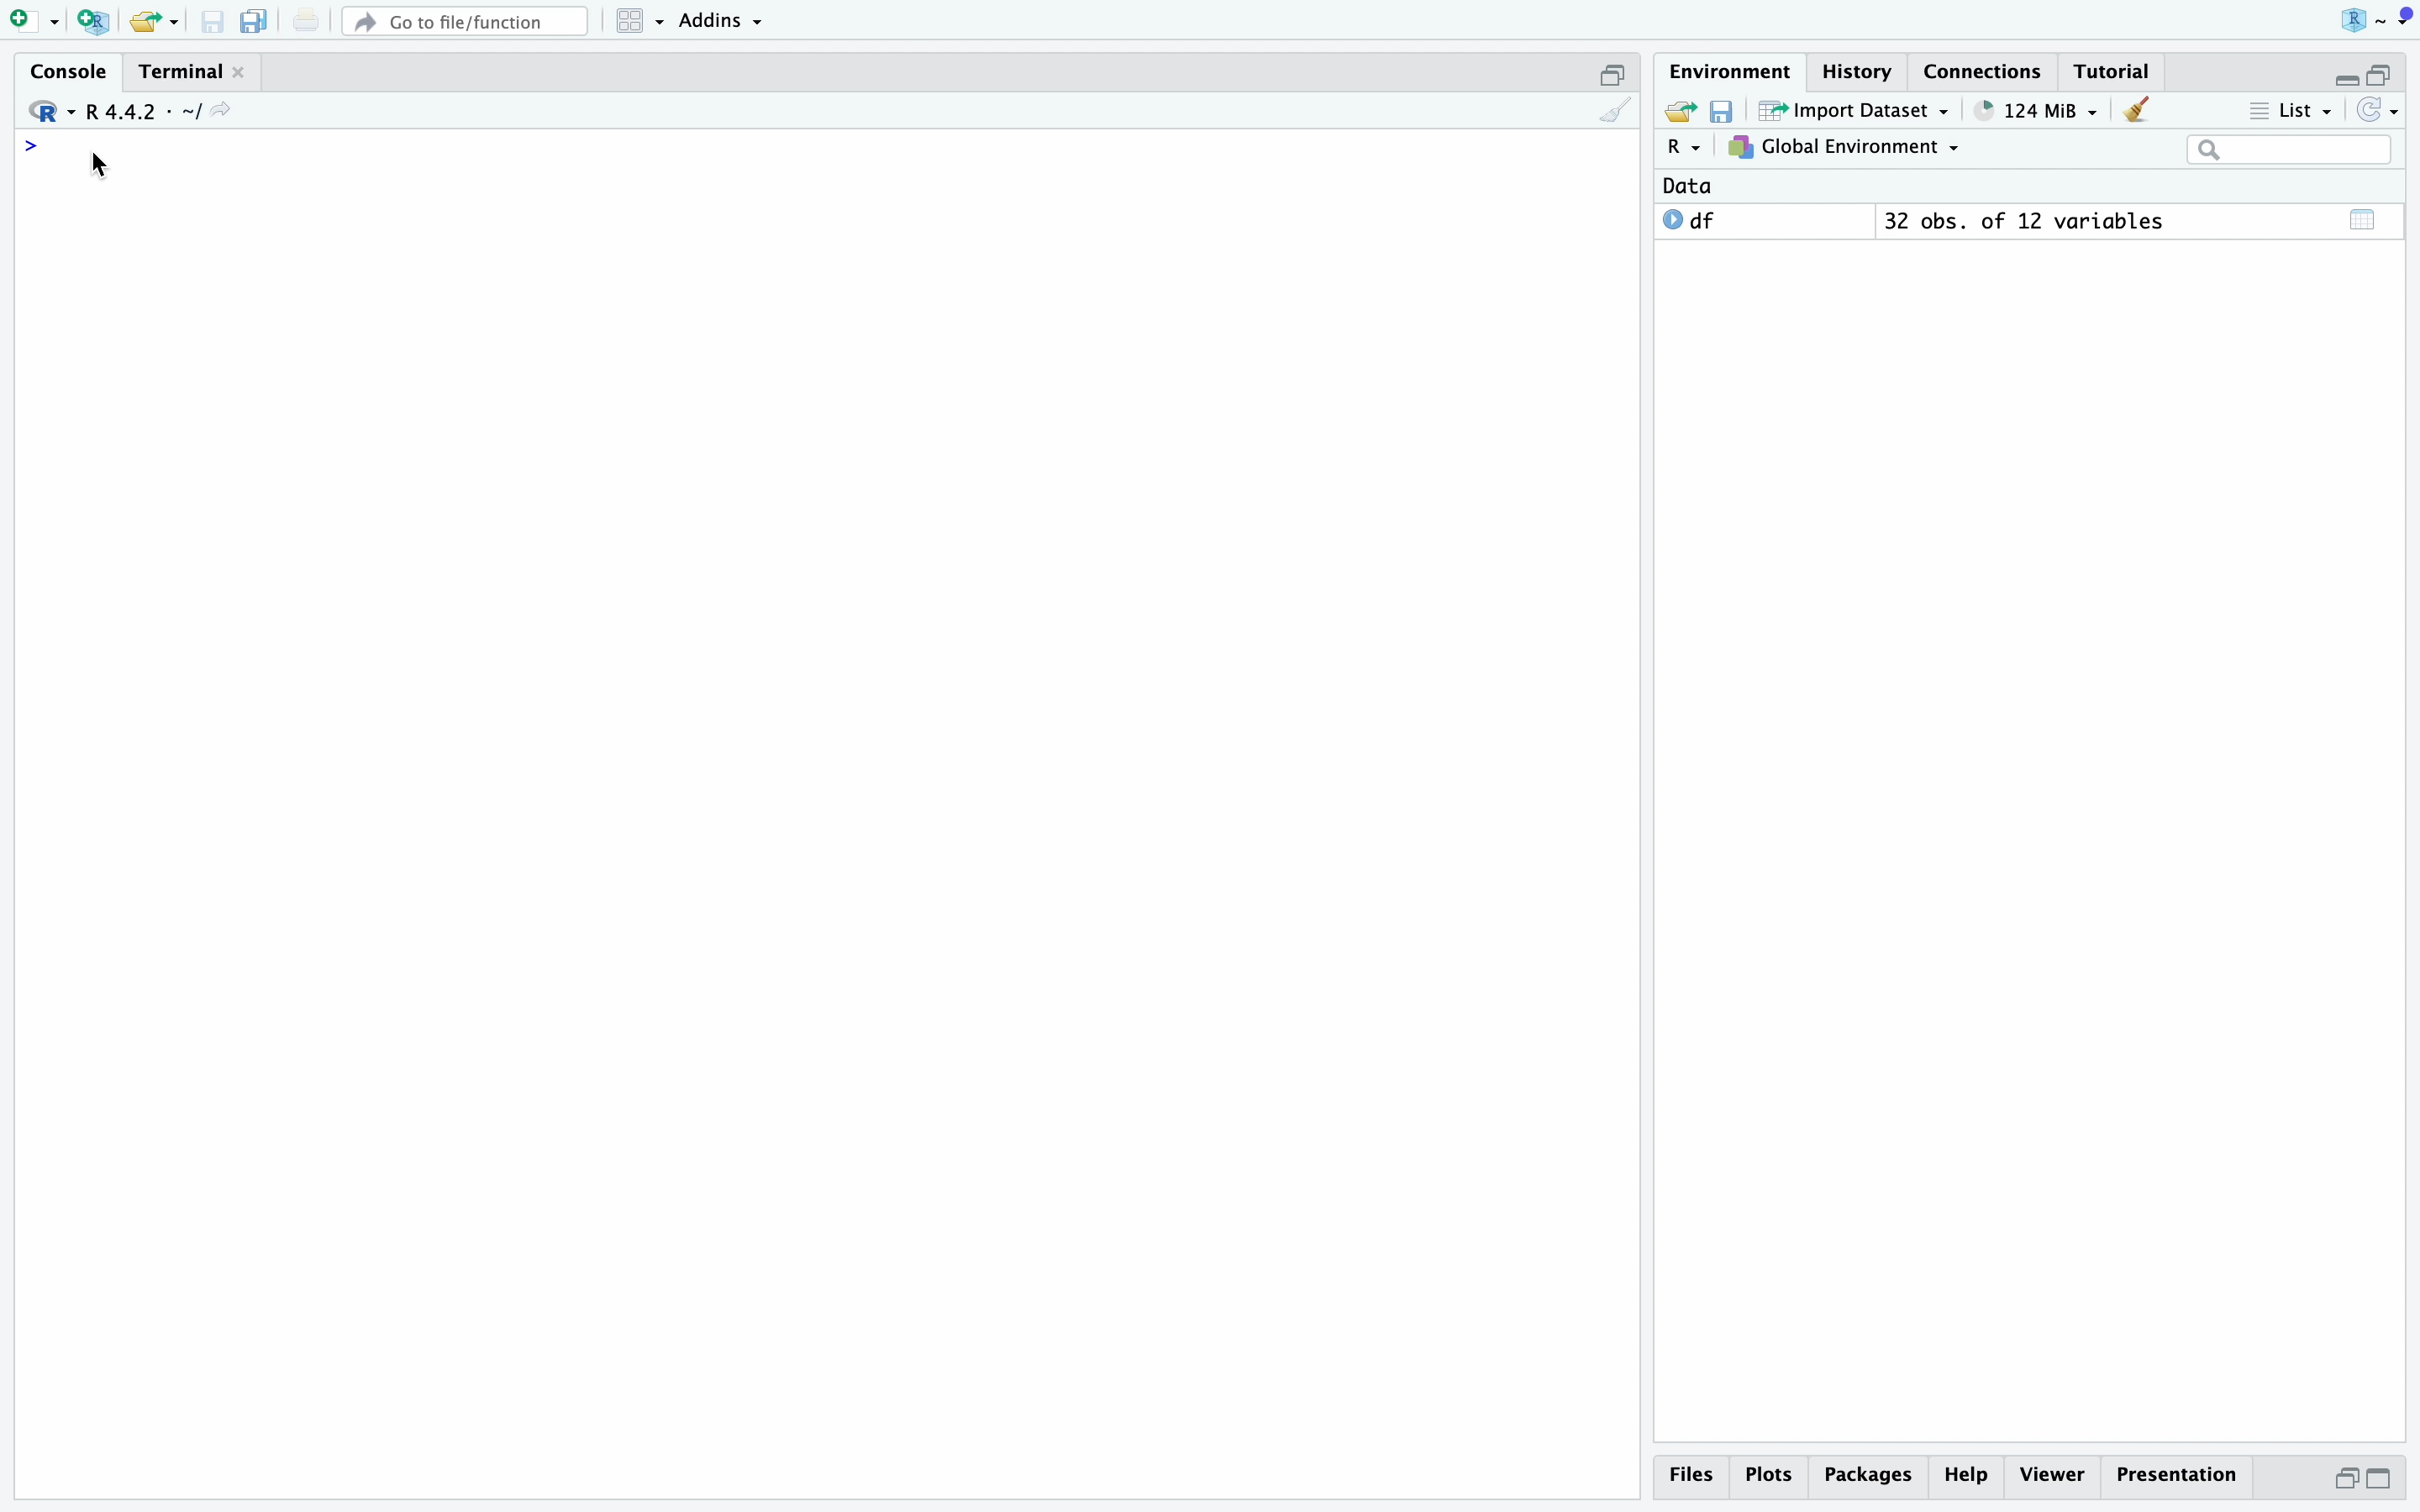 This screenshot has width=2420, height=1512. Describe the element at coordinates (2027, 221) in the screenshot. I see `32 obs. of 12 variables` at that location.